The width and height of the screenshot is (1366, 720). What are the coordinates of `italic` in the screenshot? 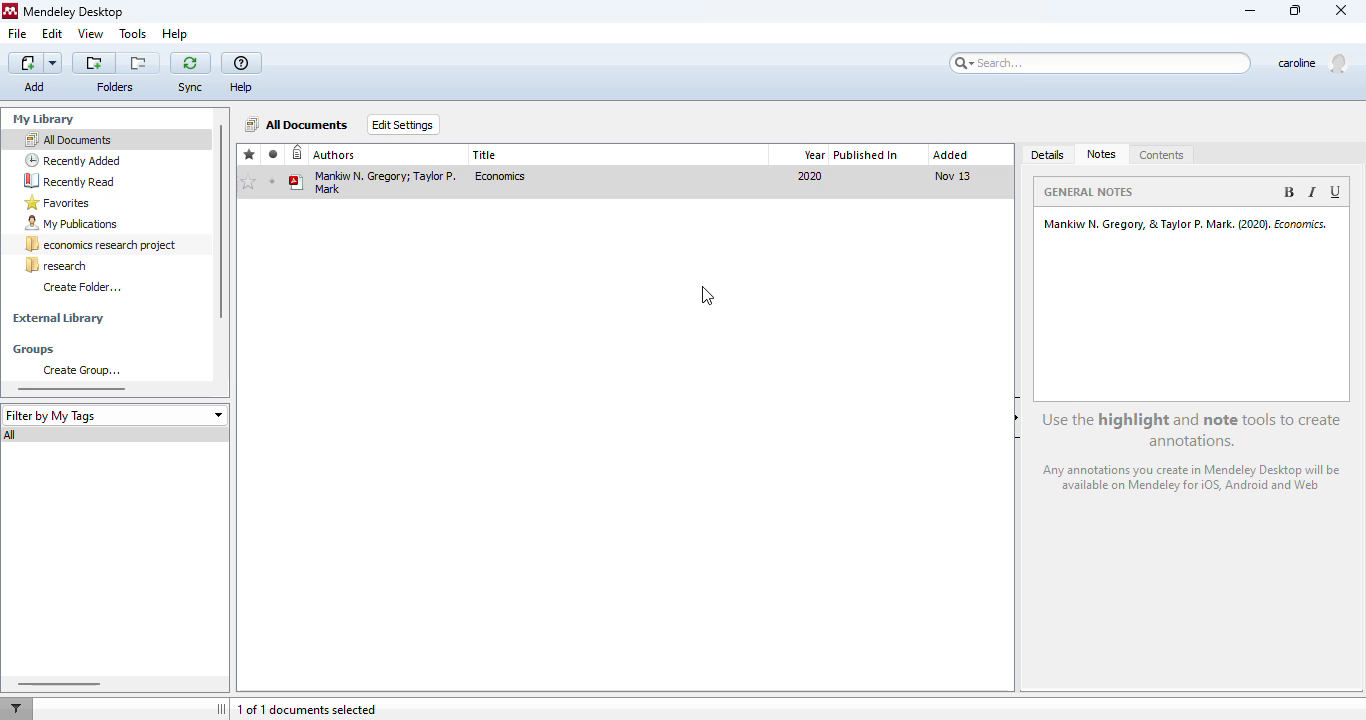 It's located at (1311, 192).